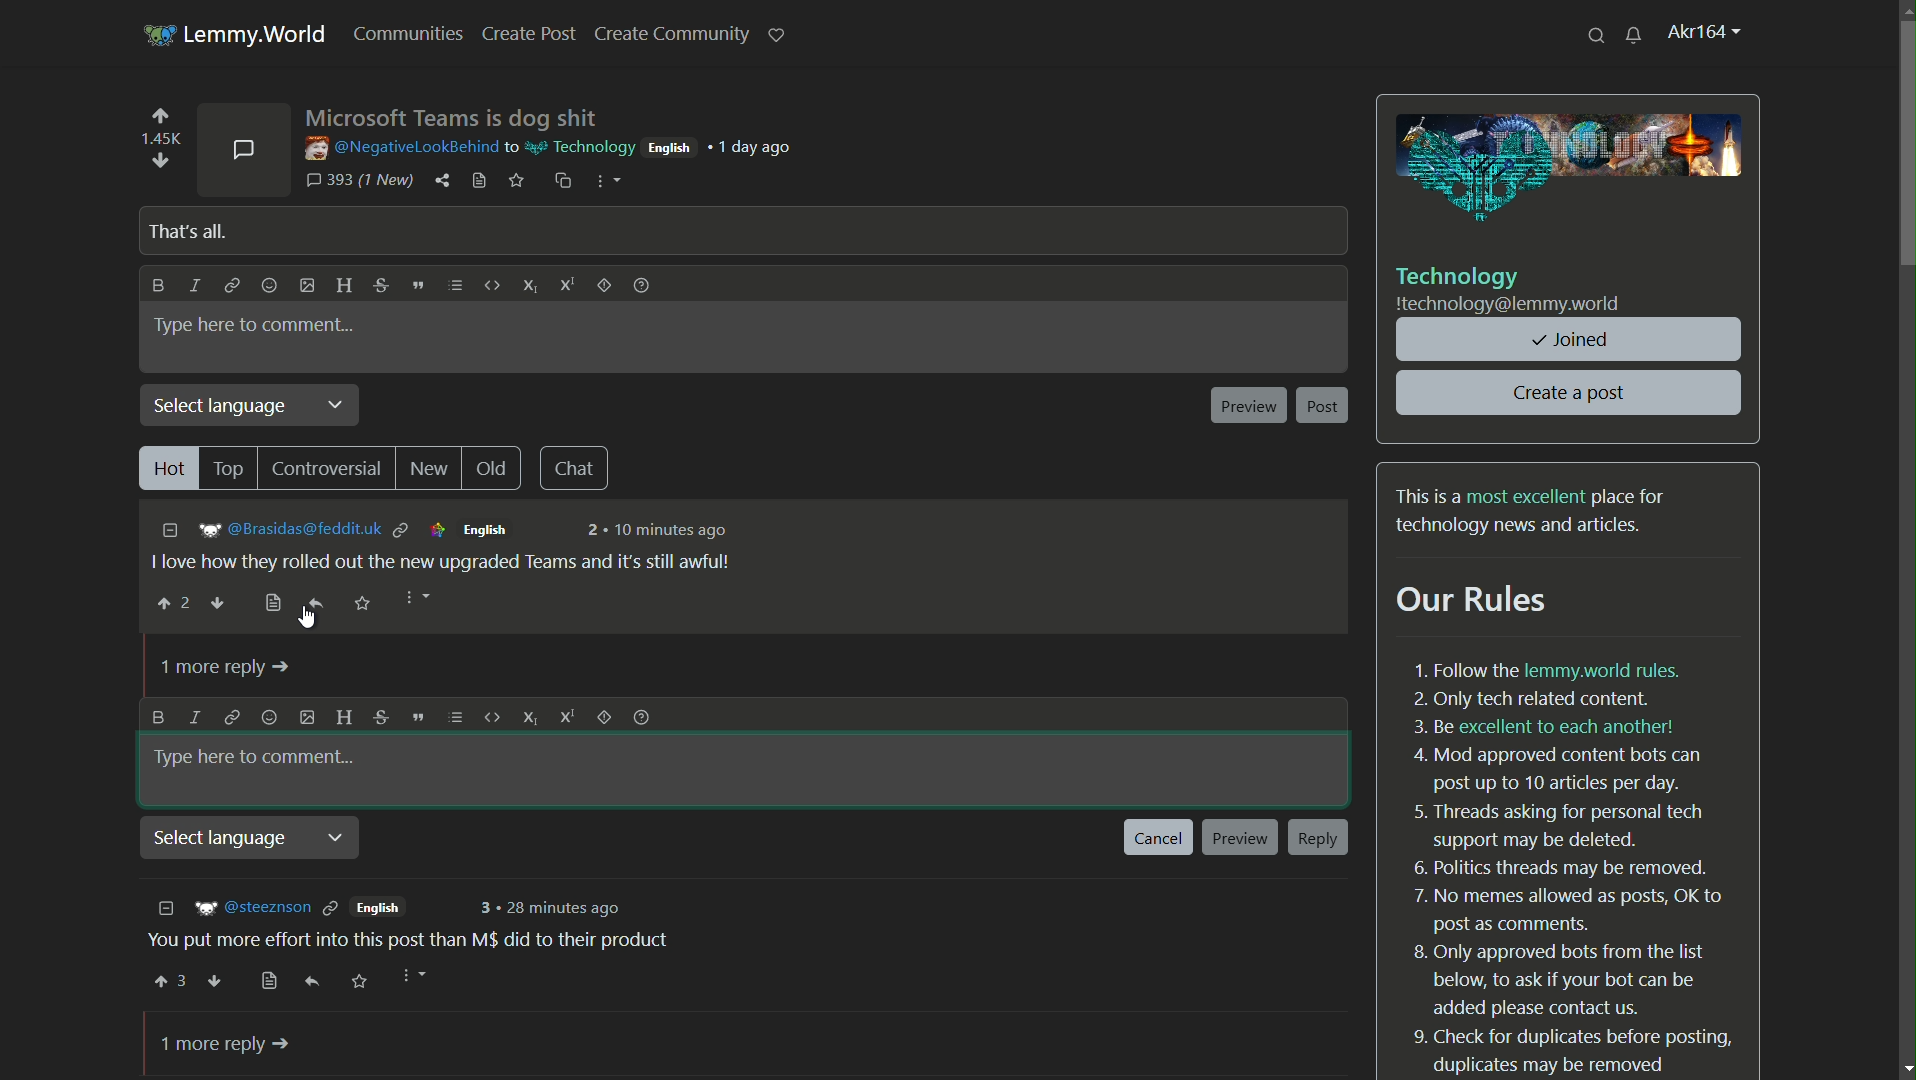  I want to click on our rules, so click(1474, 601).